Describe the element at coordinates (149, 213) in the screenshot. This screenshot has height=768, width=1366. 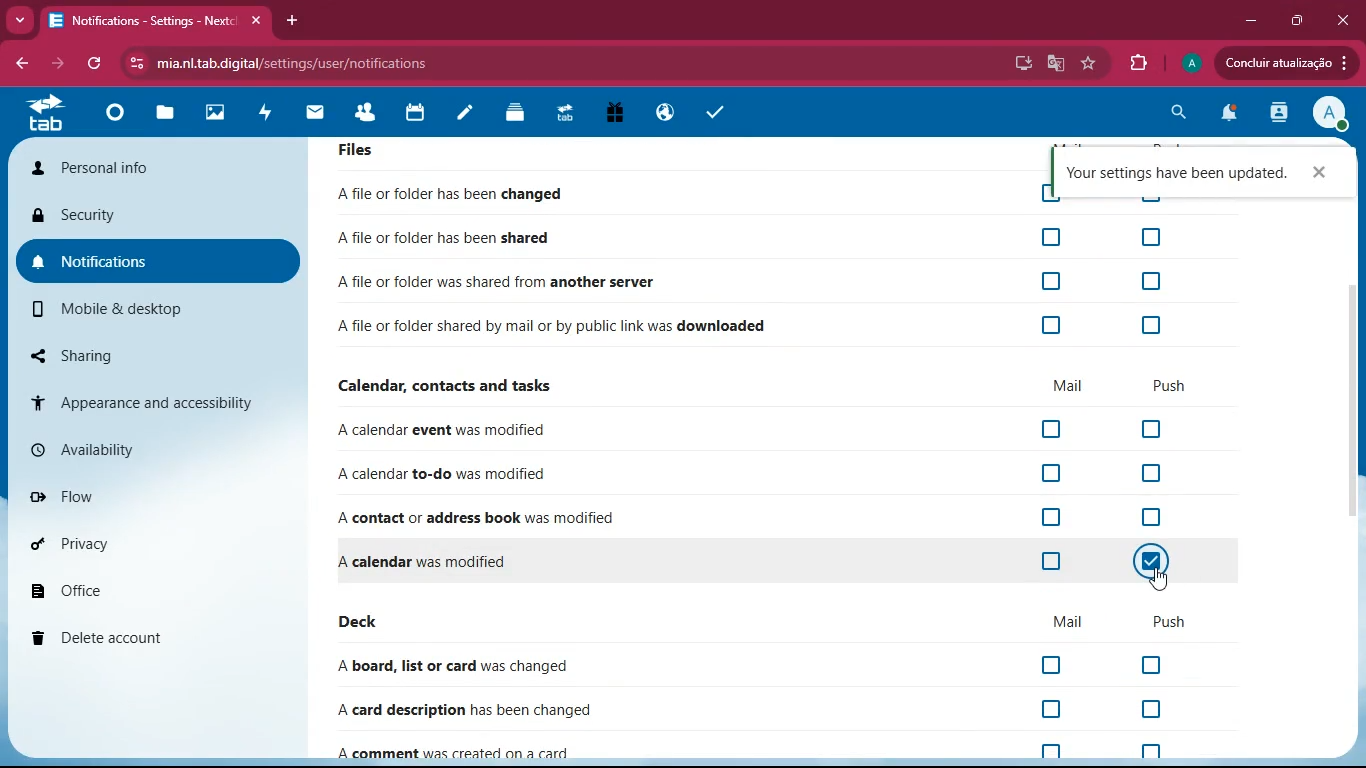
I see `security` at that location.